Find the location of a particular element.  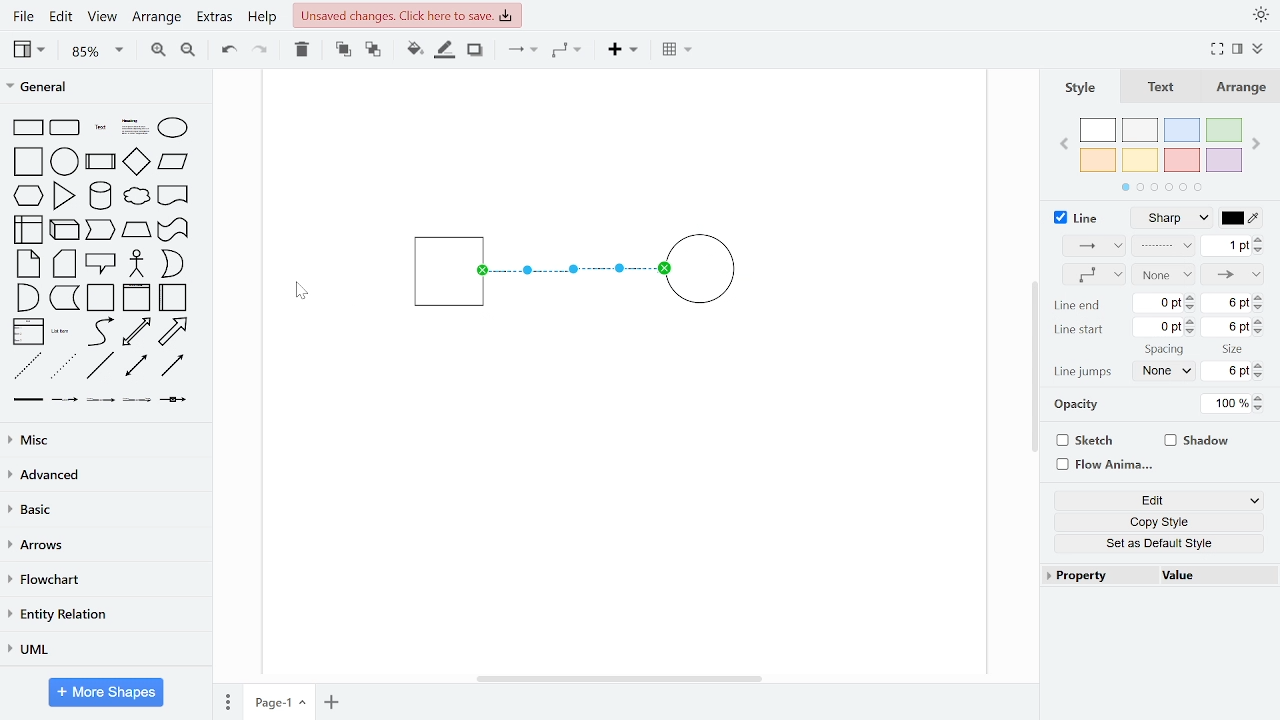

general is located at coordinates (107, 89).